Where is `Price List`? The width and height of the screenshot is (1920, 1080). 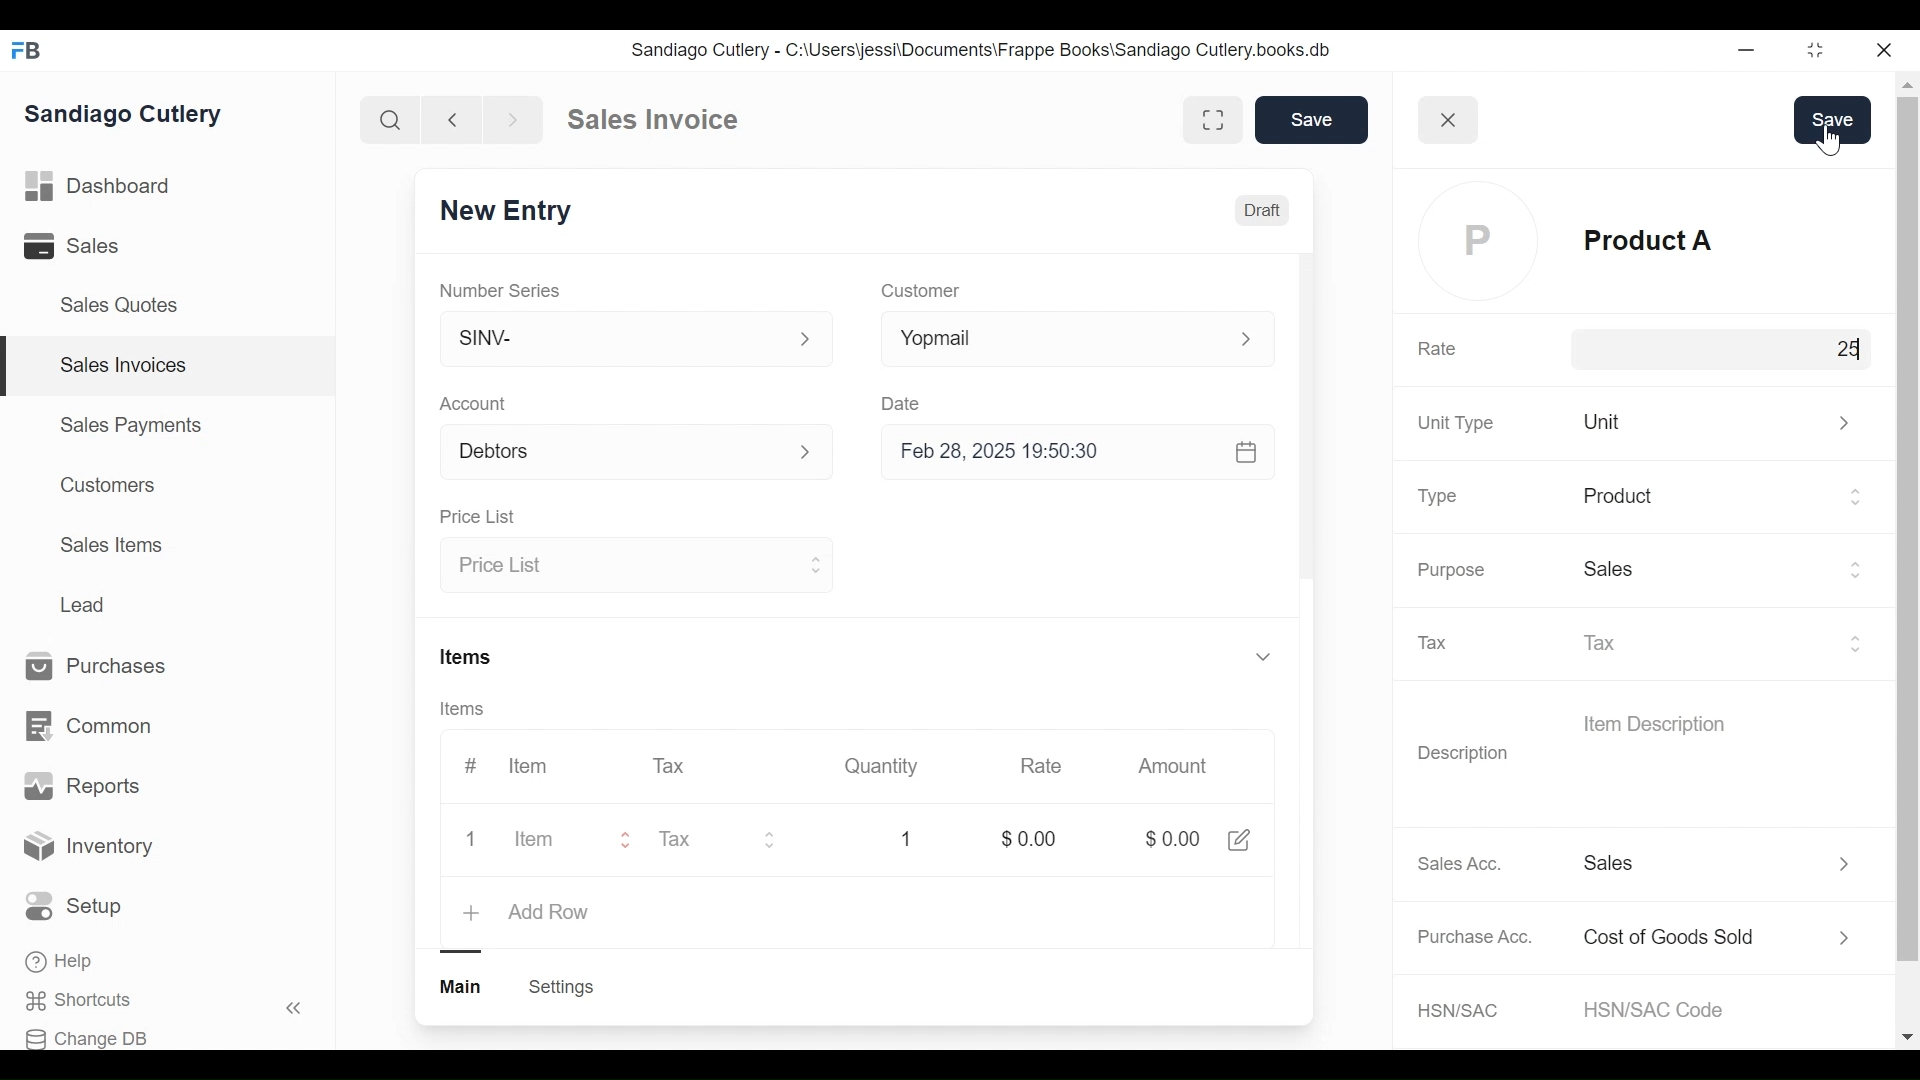
Price List is located at coordinates (477, 515).